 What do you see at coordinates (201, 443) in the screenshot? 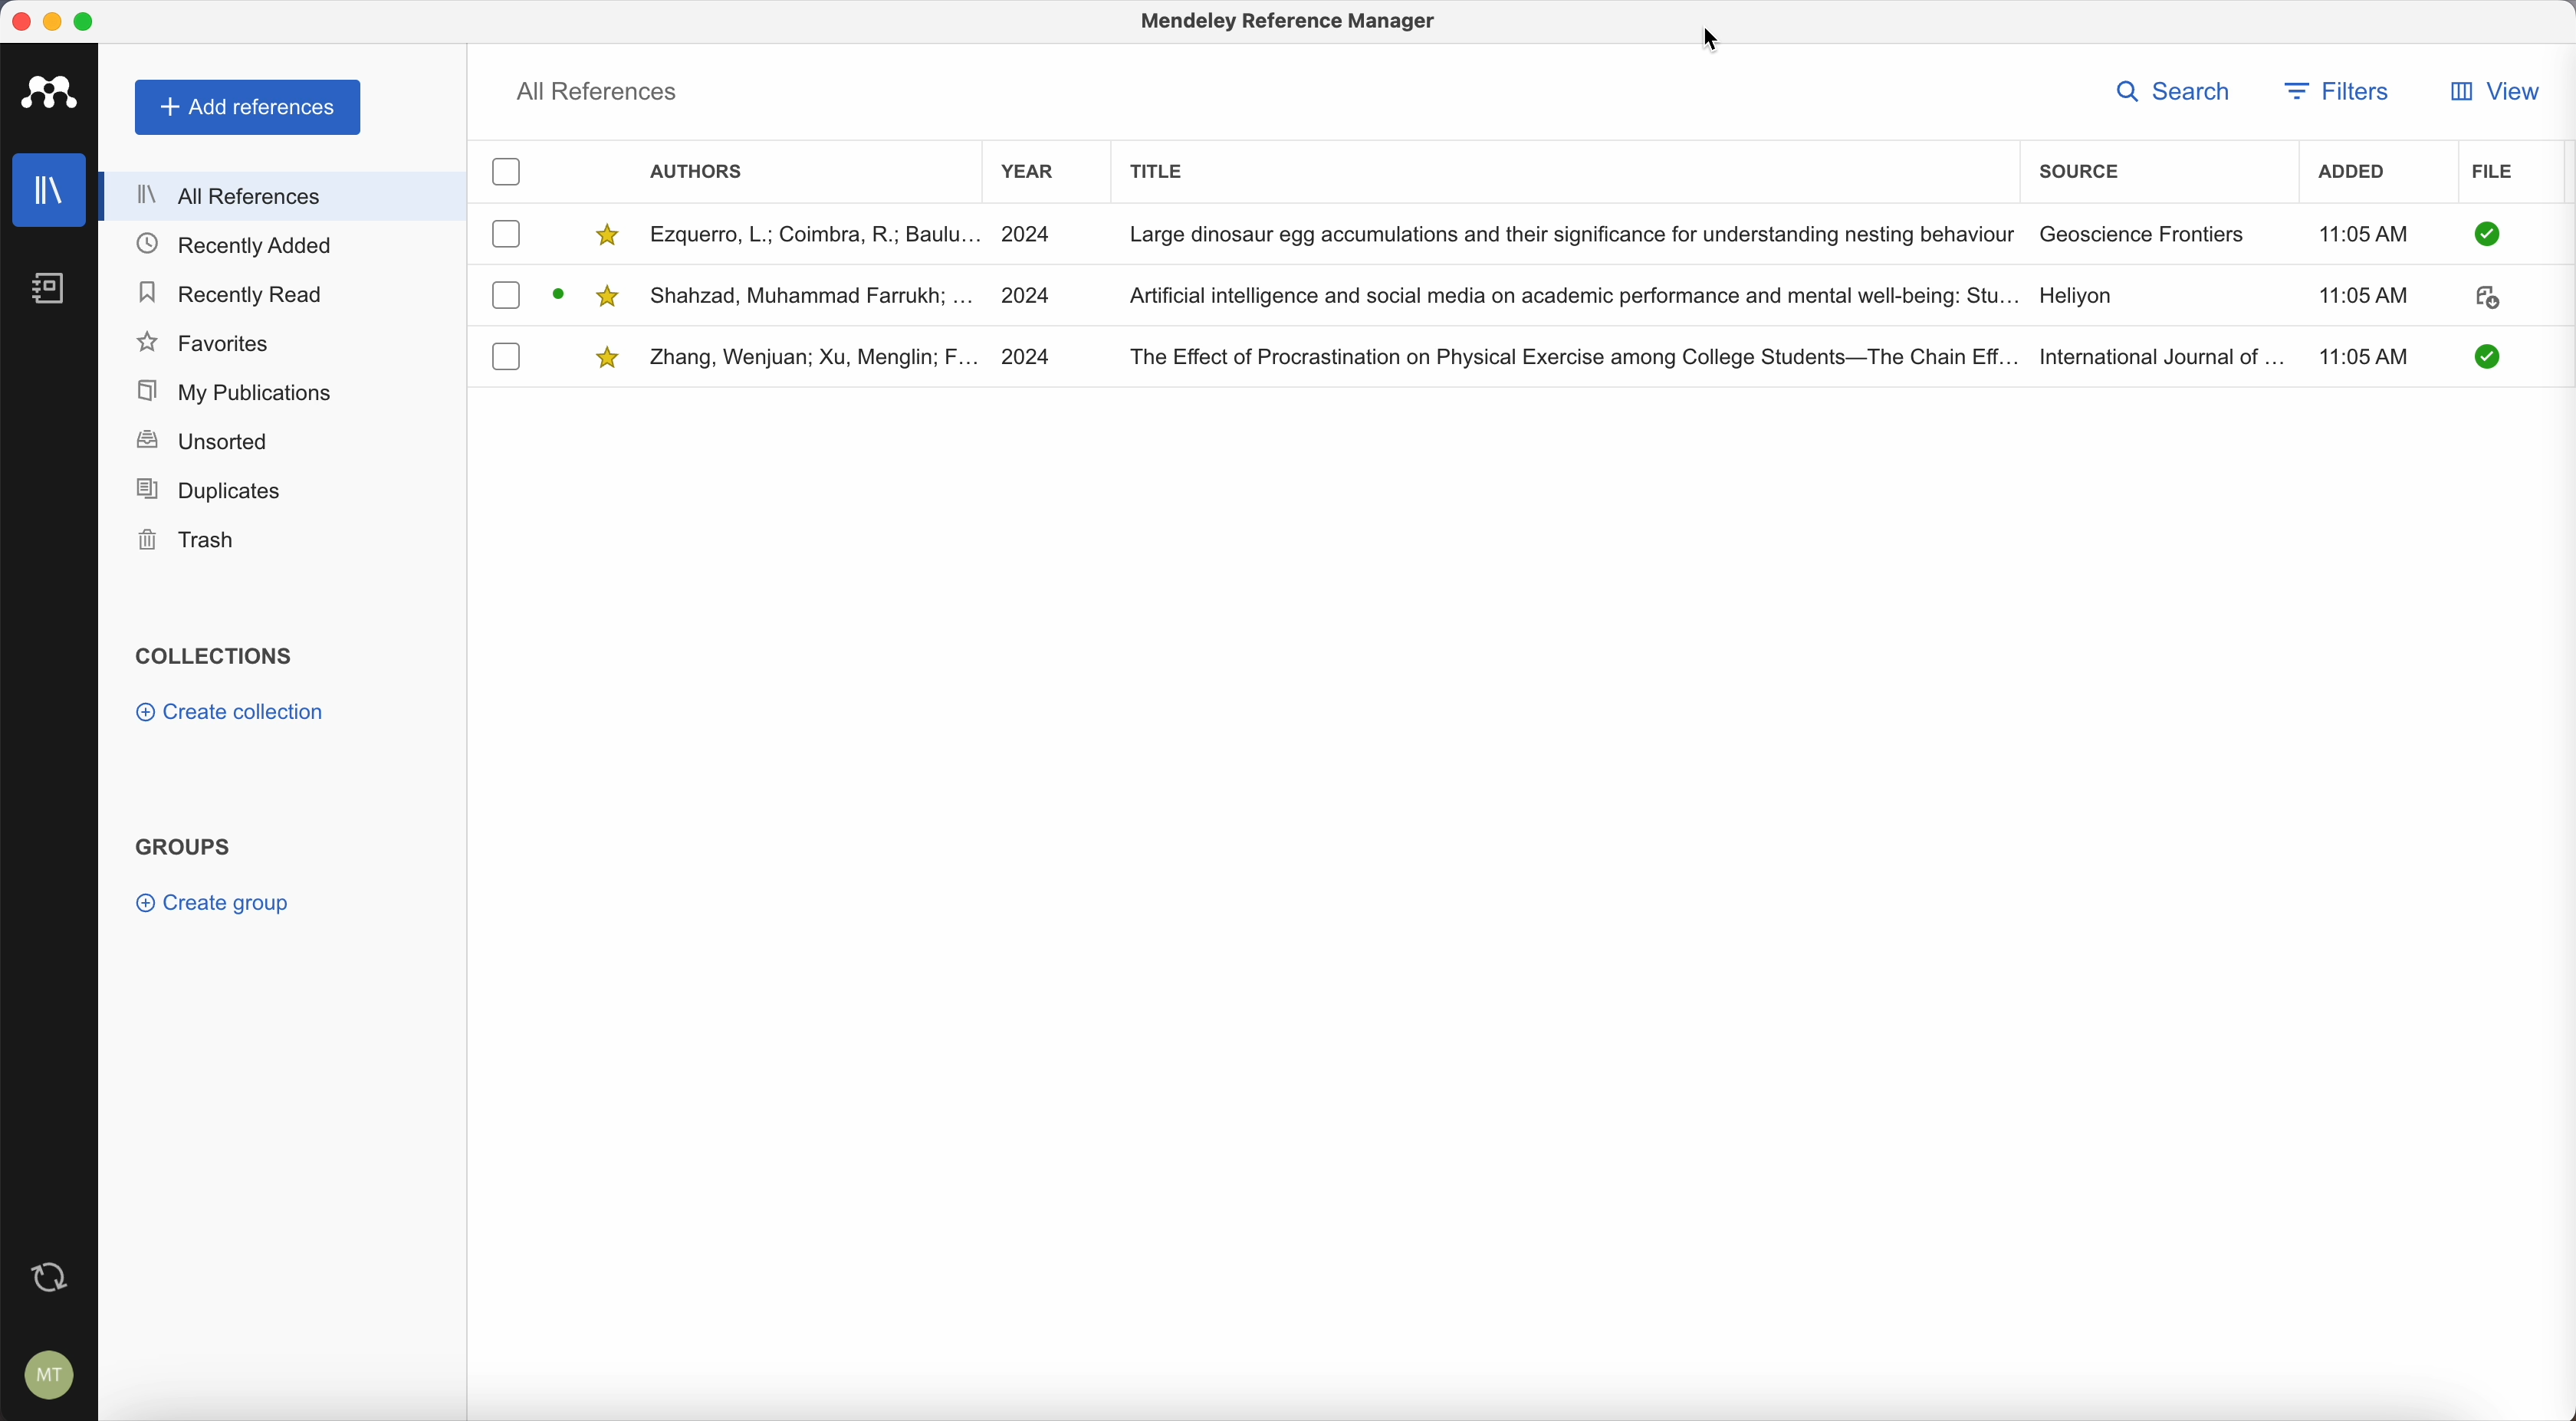
I see `unsorted` at bounding box center [201, 443].